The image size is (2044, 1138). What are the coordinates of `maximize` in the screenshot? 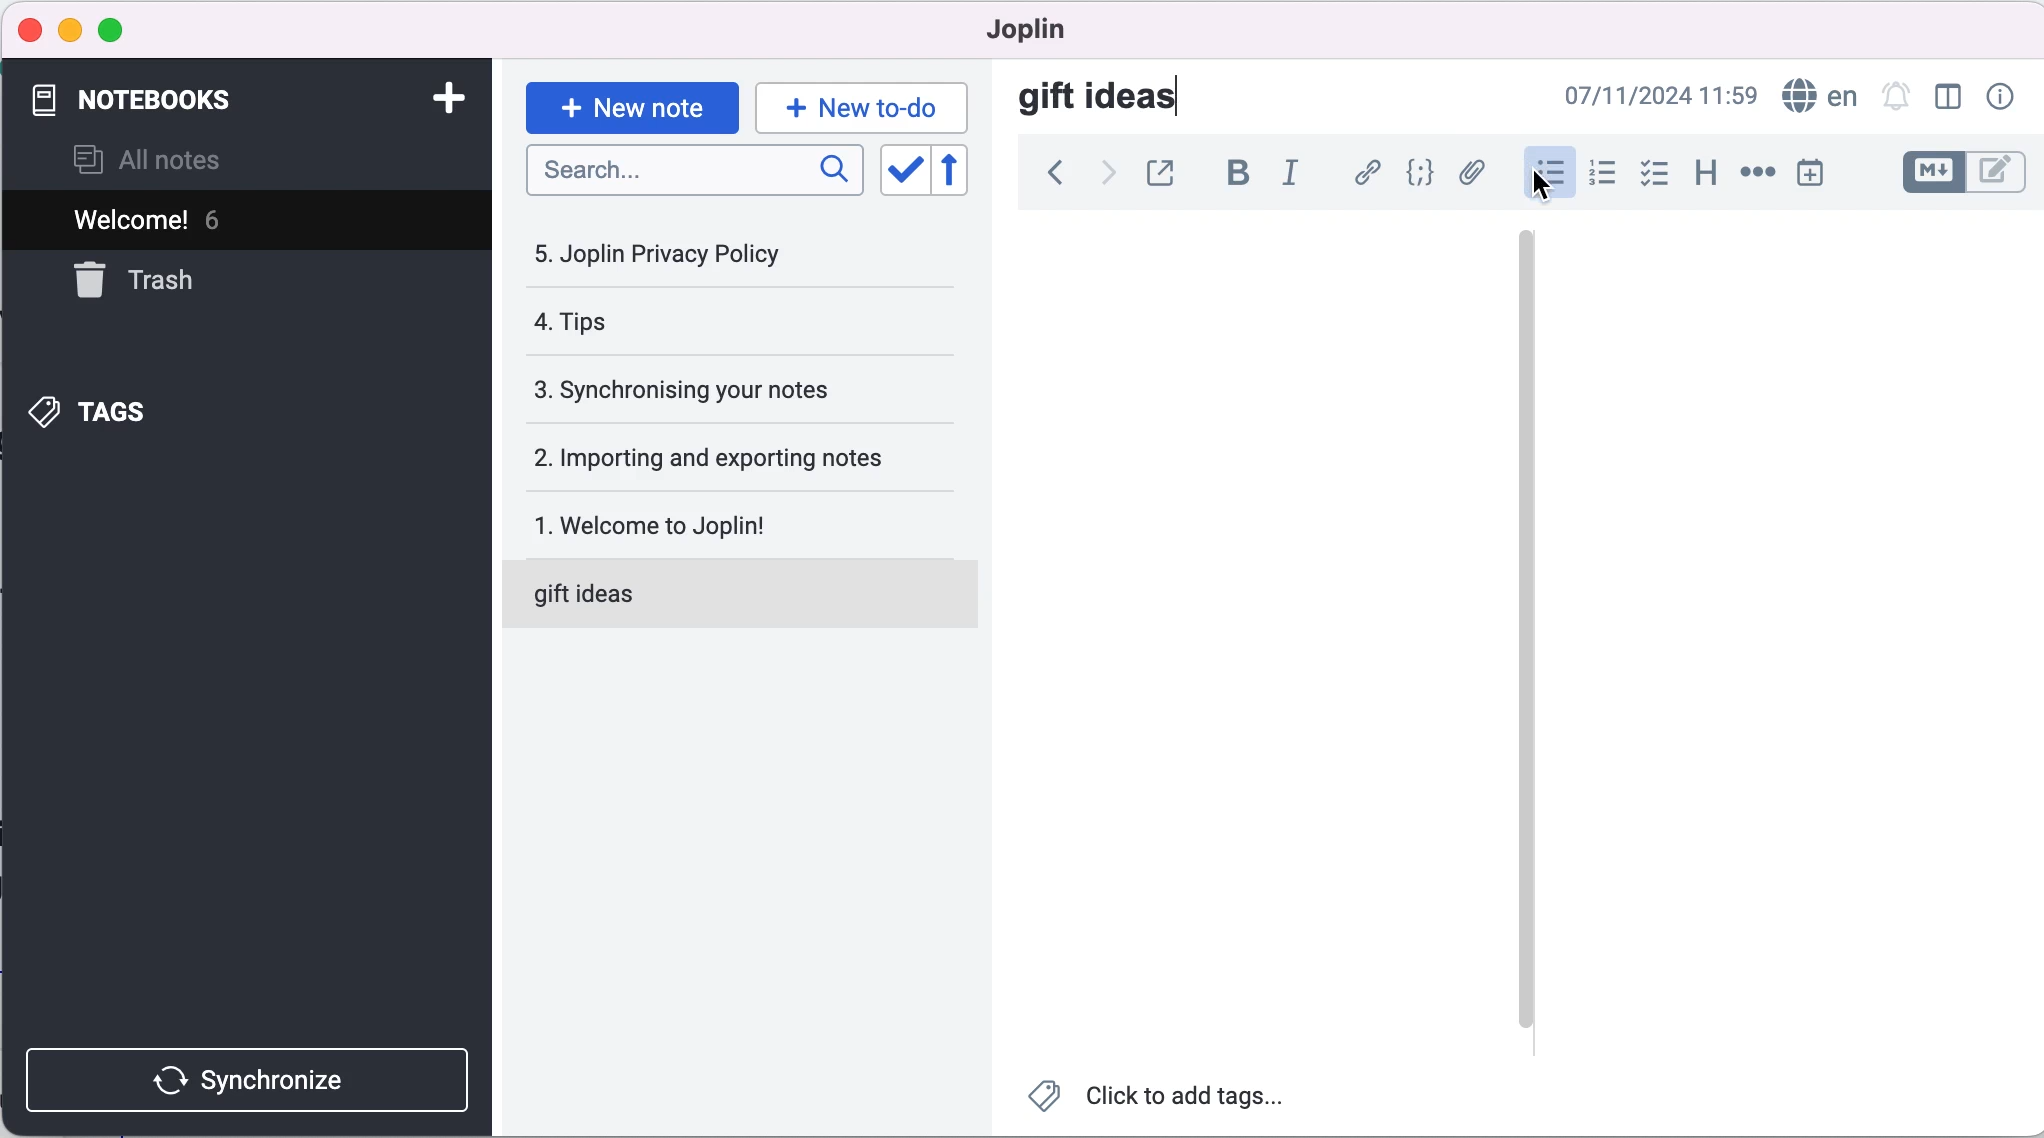 It's located at (121, 28).